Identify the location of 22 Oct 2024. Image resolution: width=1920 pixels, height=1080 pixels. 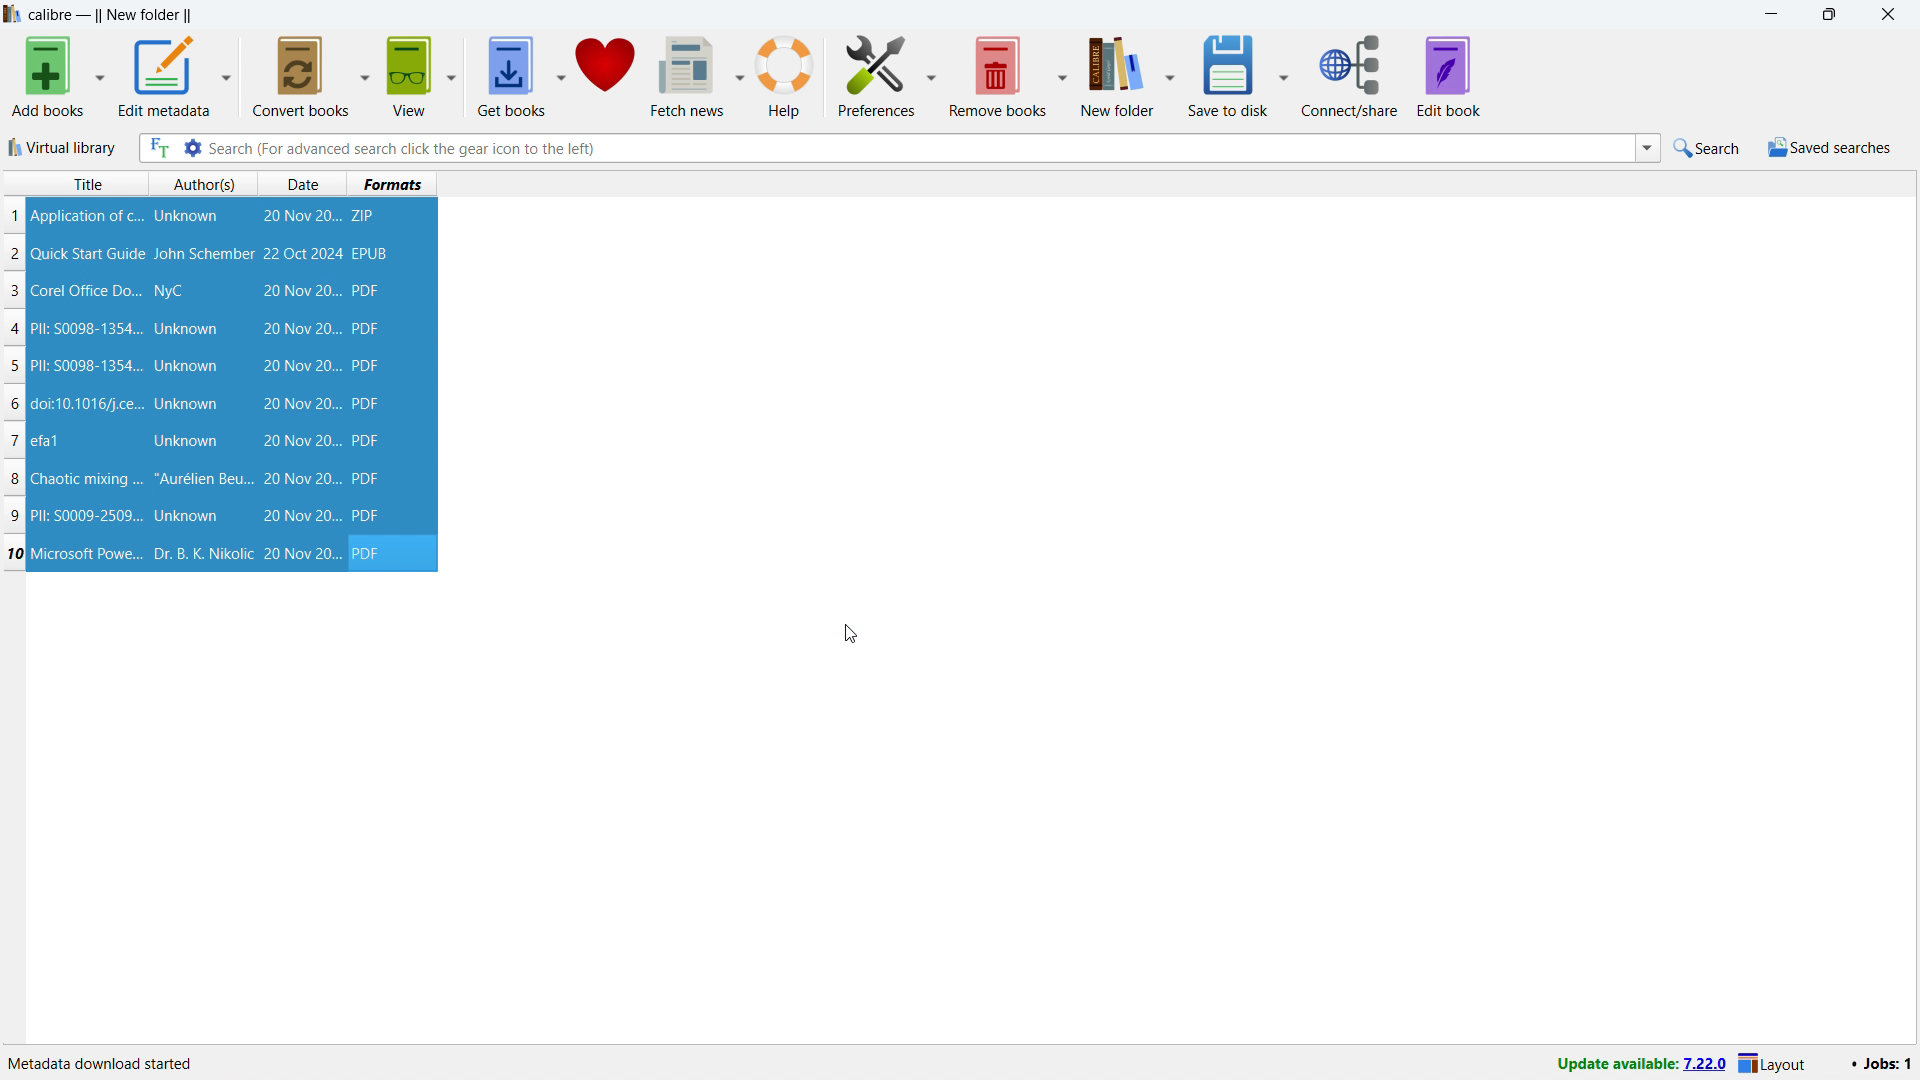
(302, 253).